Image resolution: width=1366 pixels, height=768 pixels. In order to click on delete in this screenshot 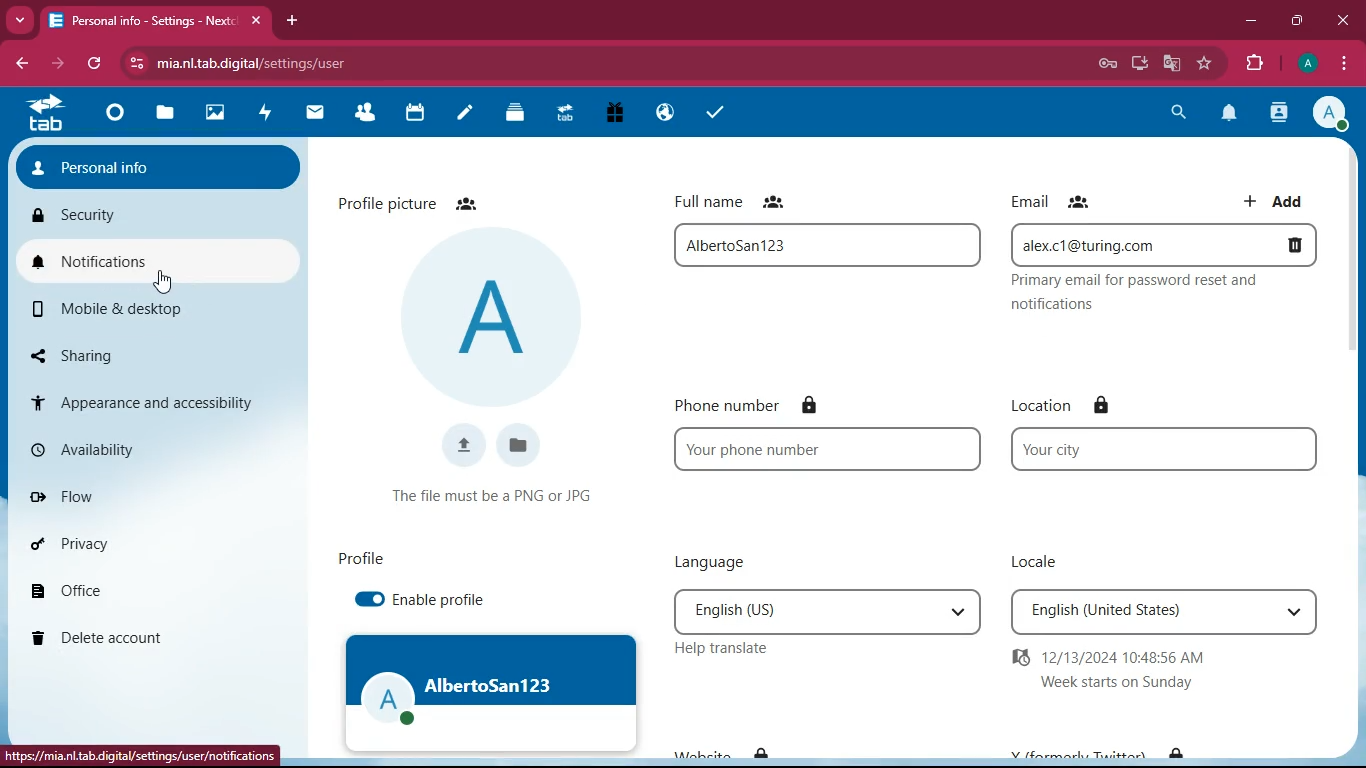, I will do `click(1295, 246)`.